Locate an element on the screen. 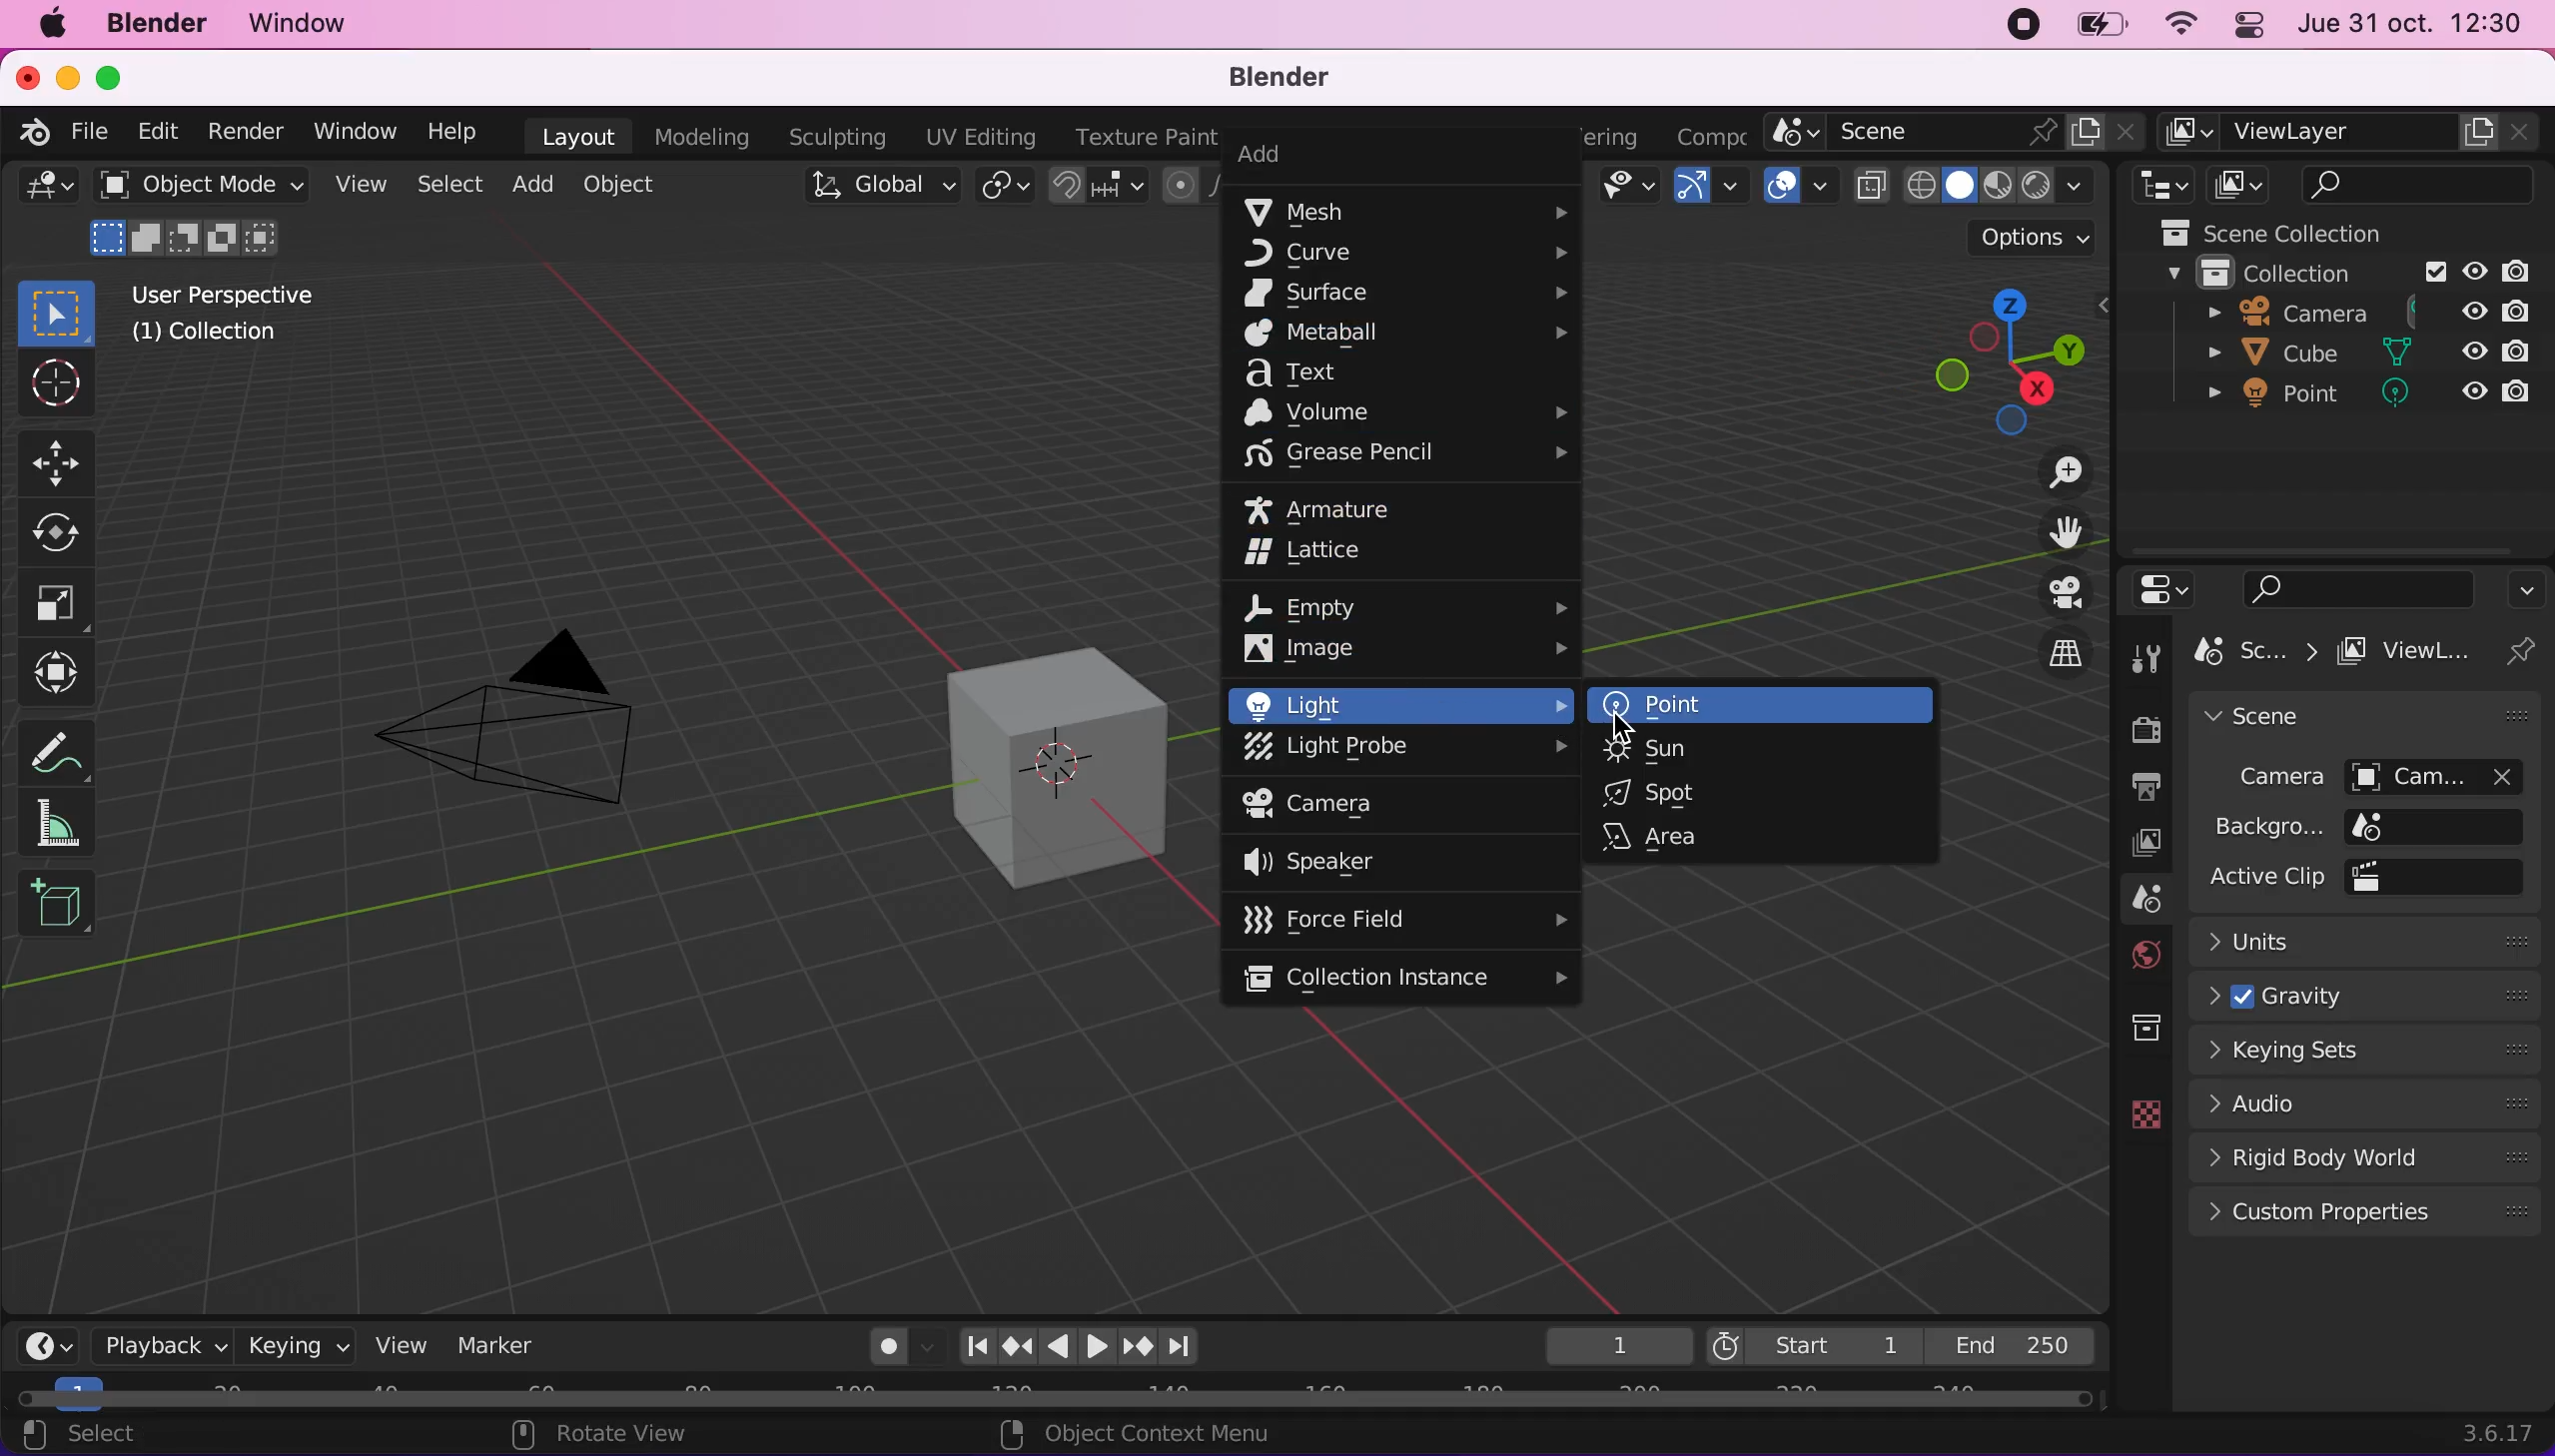 Image resolution: width=2555 pixels, height=1456 pixels. shading is located at coordinates (2002, 185).